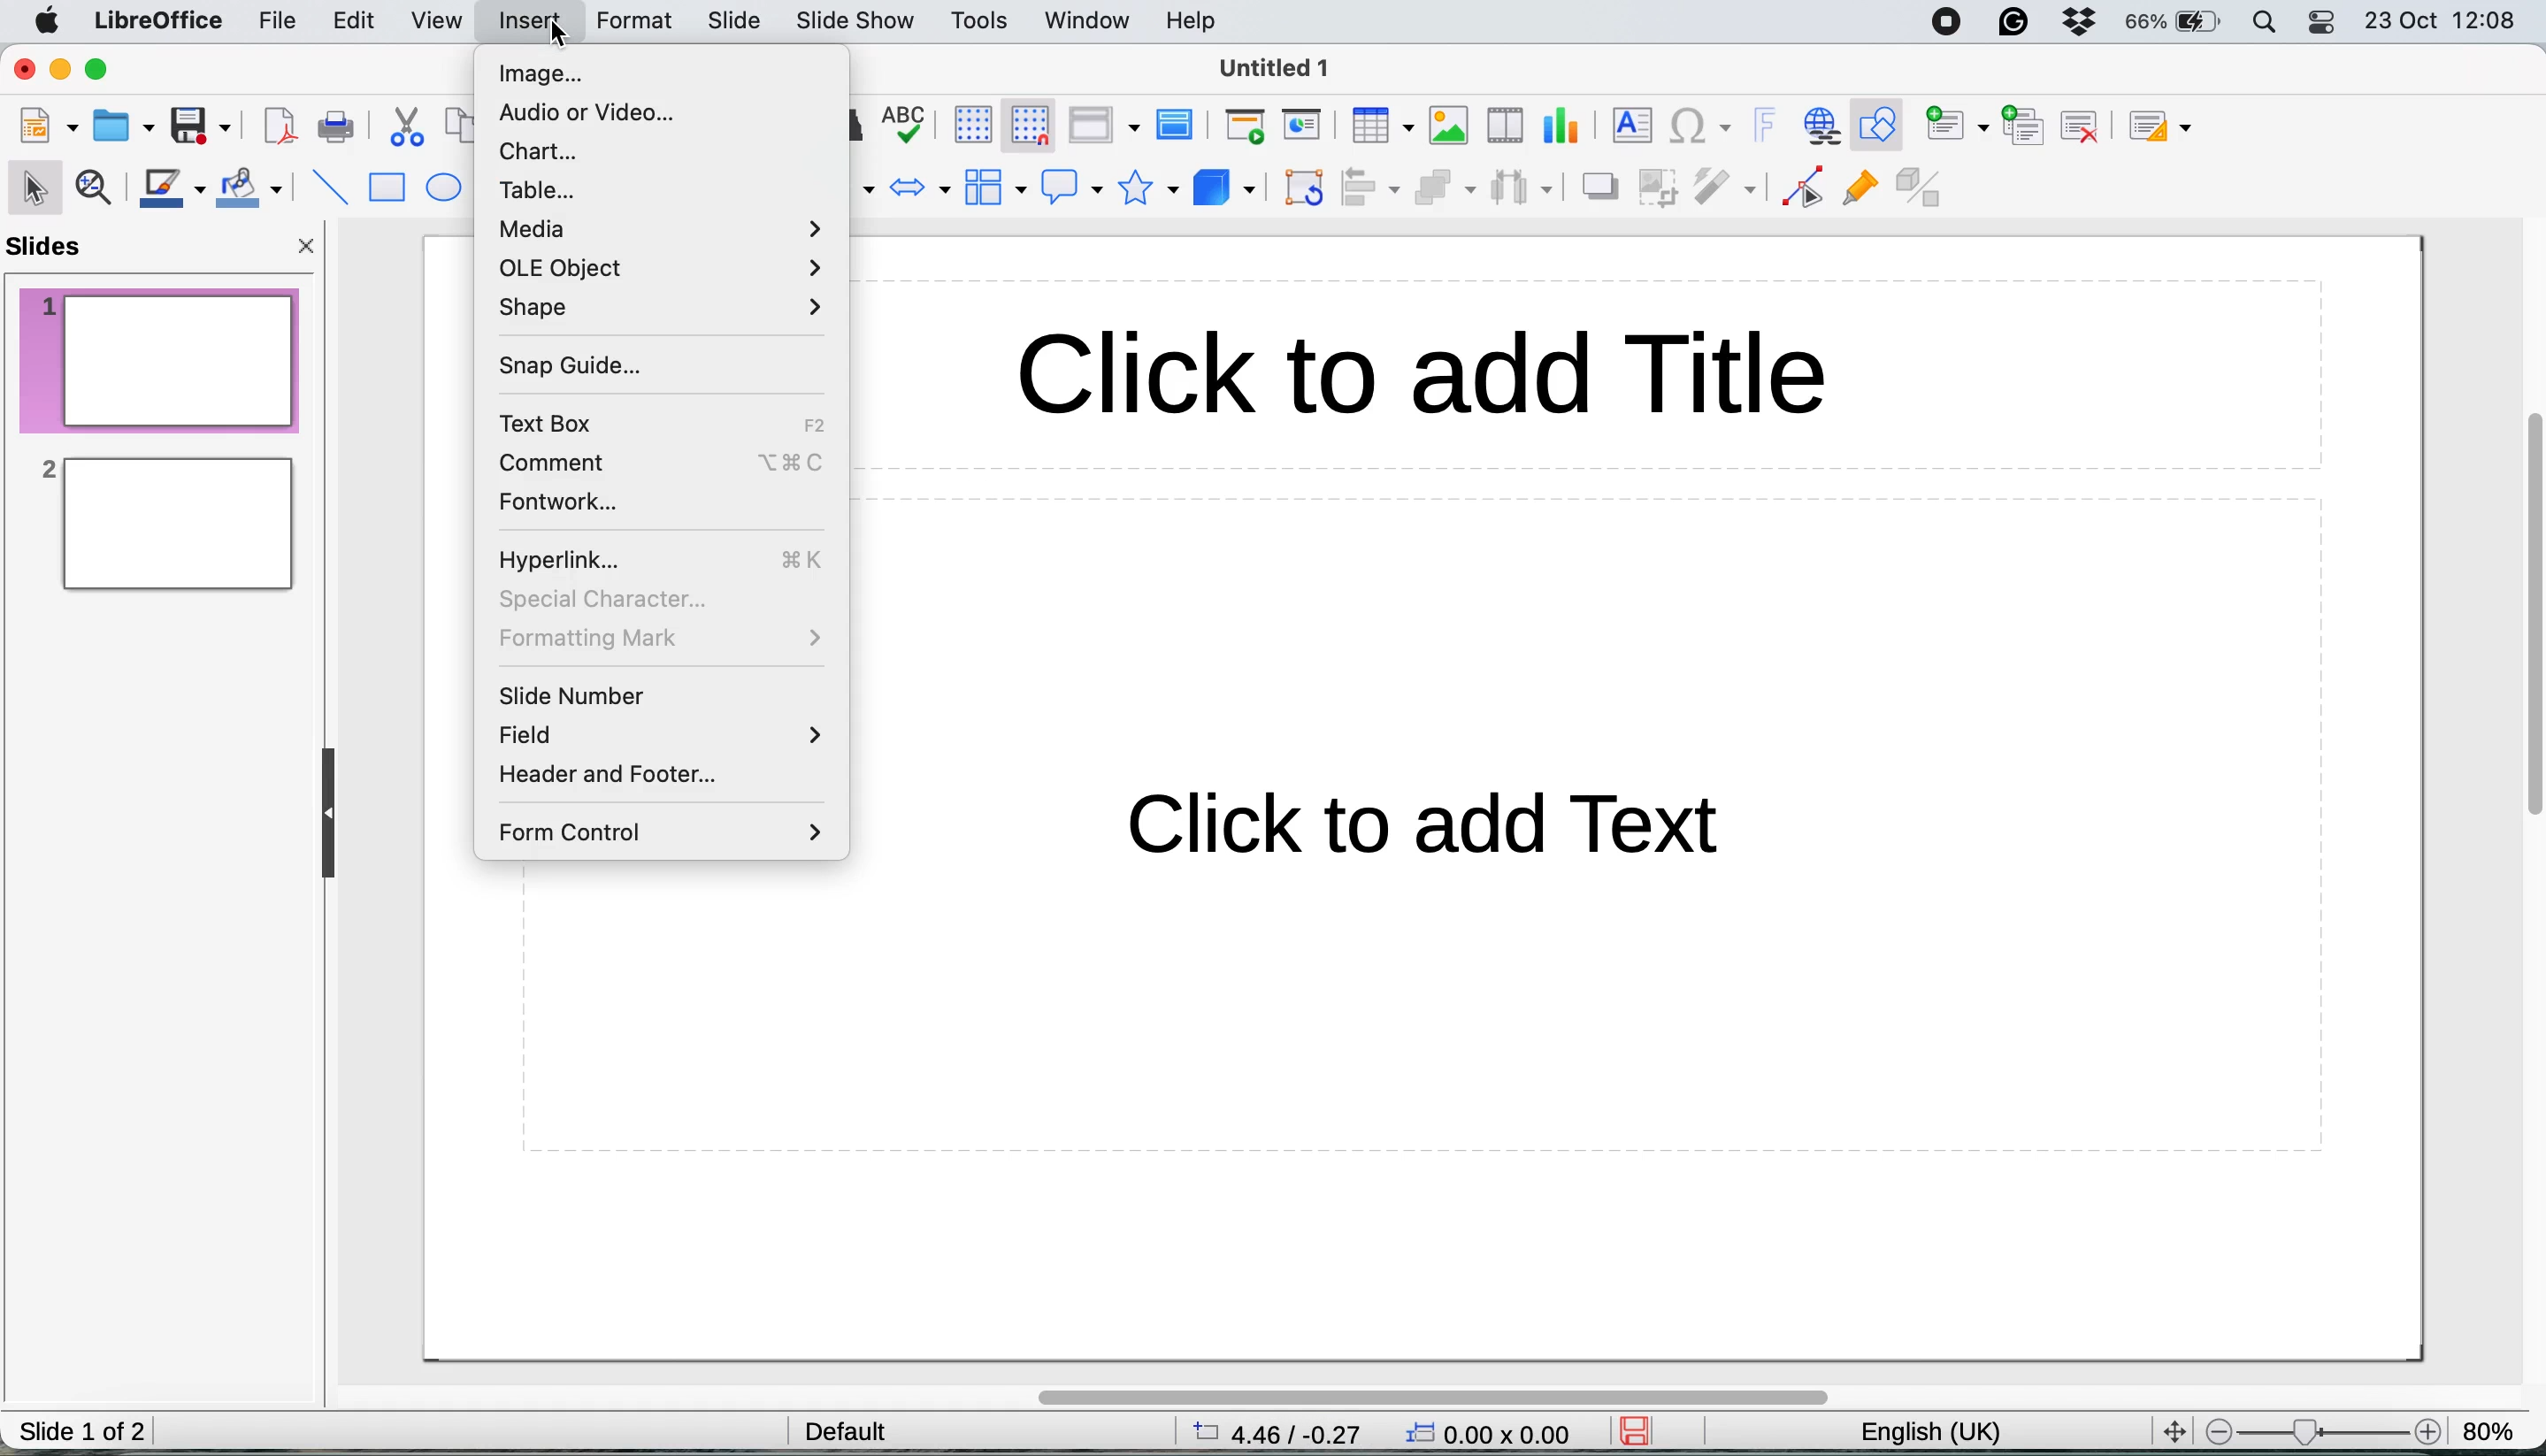 The image size is (2546, 1456). I want to click on comment, so click(570, 462).